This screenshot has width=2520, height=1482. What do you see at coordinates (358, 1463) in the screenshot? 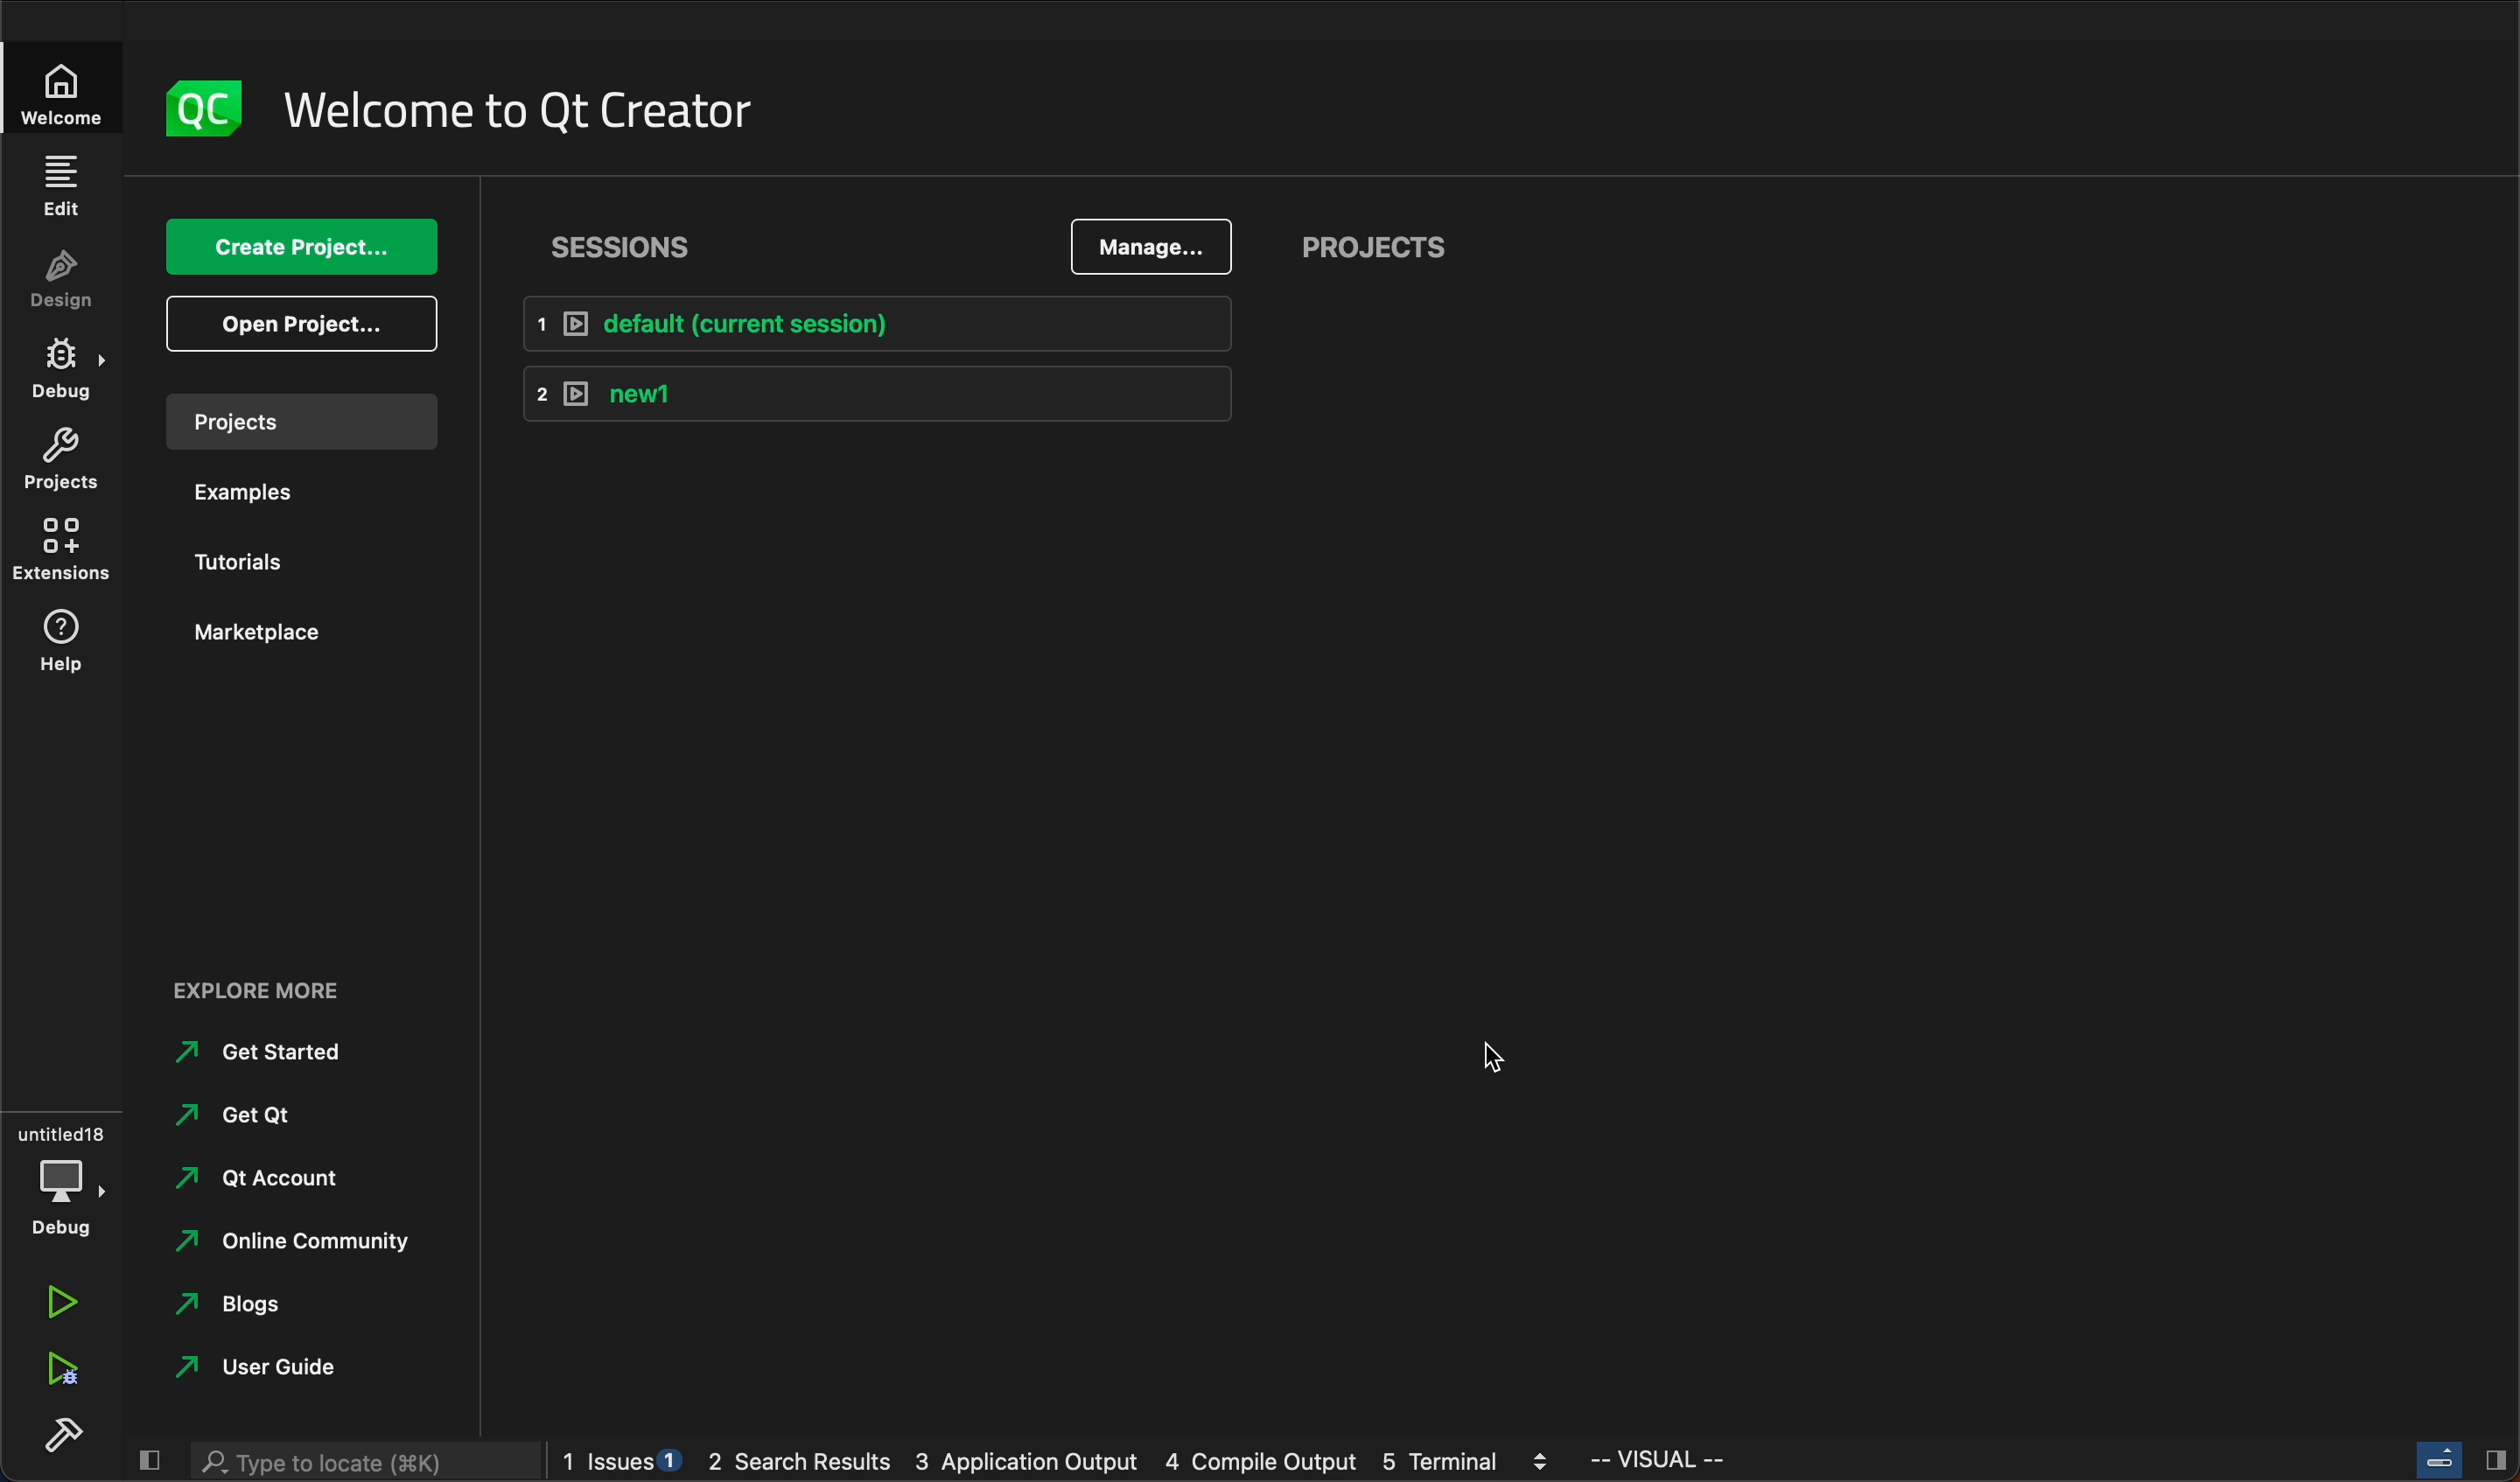
I see `searchbar` at bounding box center [358, 1463].